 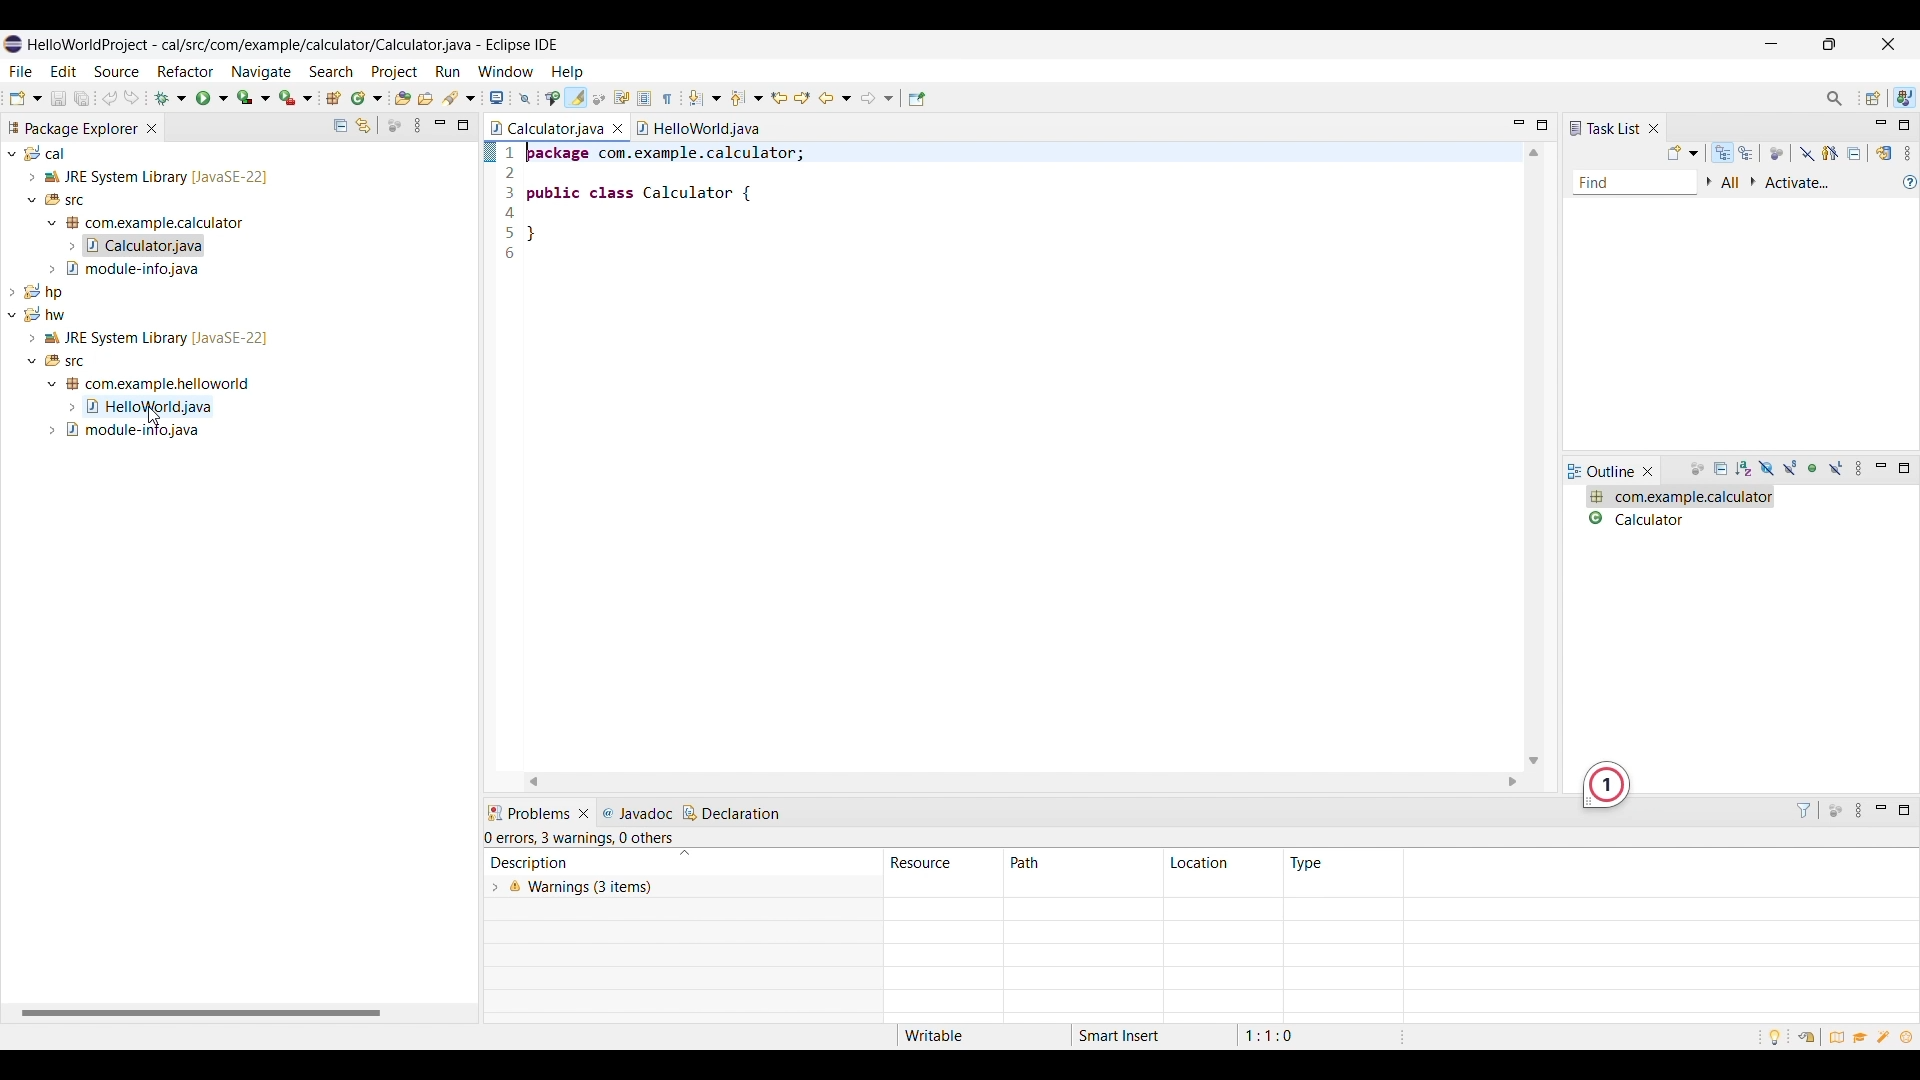 What do you see at coordinates (1887, 43) in the screenshot?
I see `Close interface` at bounding box center [1887, 43].